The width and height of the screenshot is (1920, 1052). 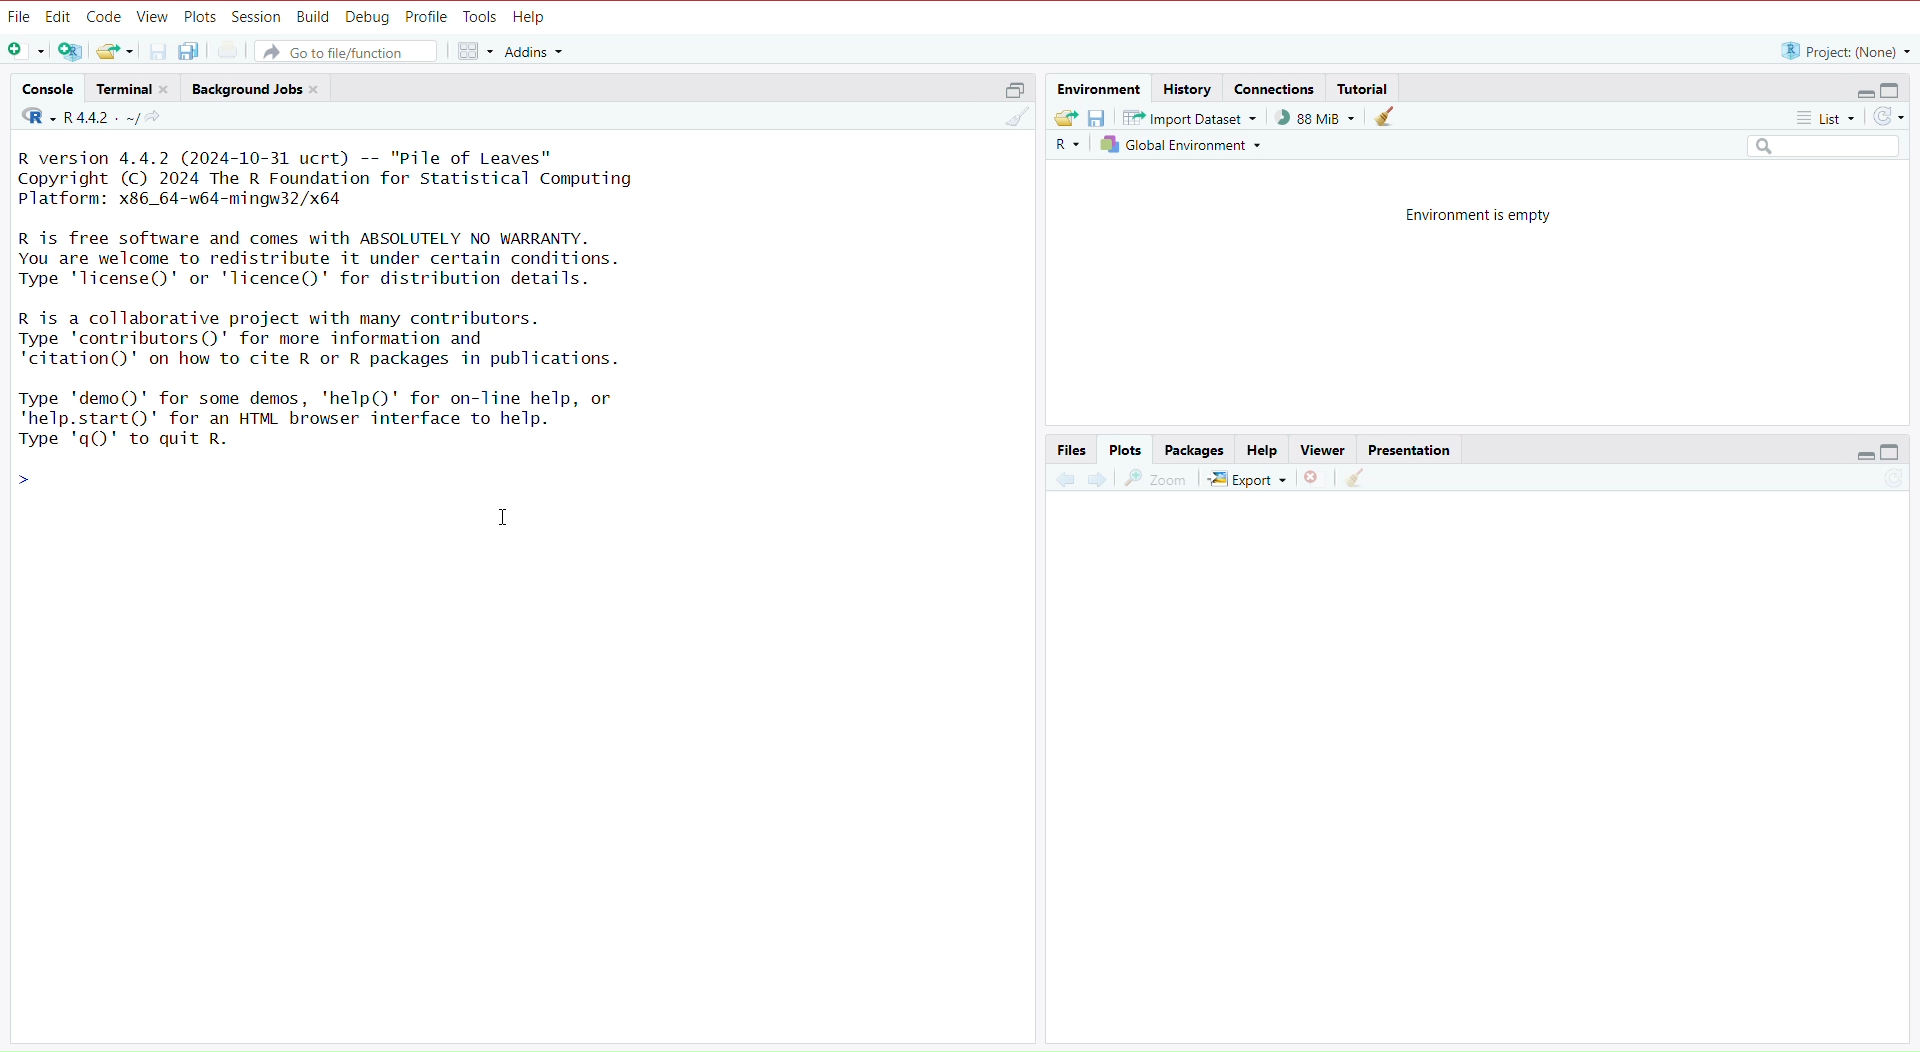 I want to click on open an existing file, so click(x=116, y=51).